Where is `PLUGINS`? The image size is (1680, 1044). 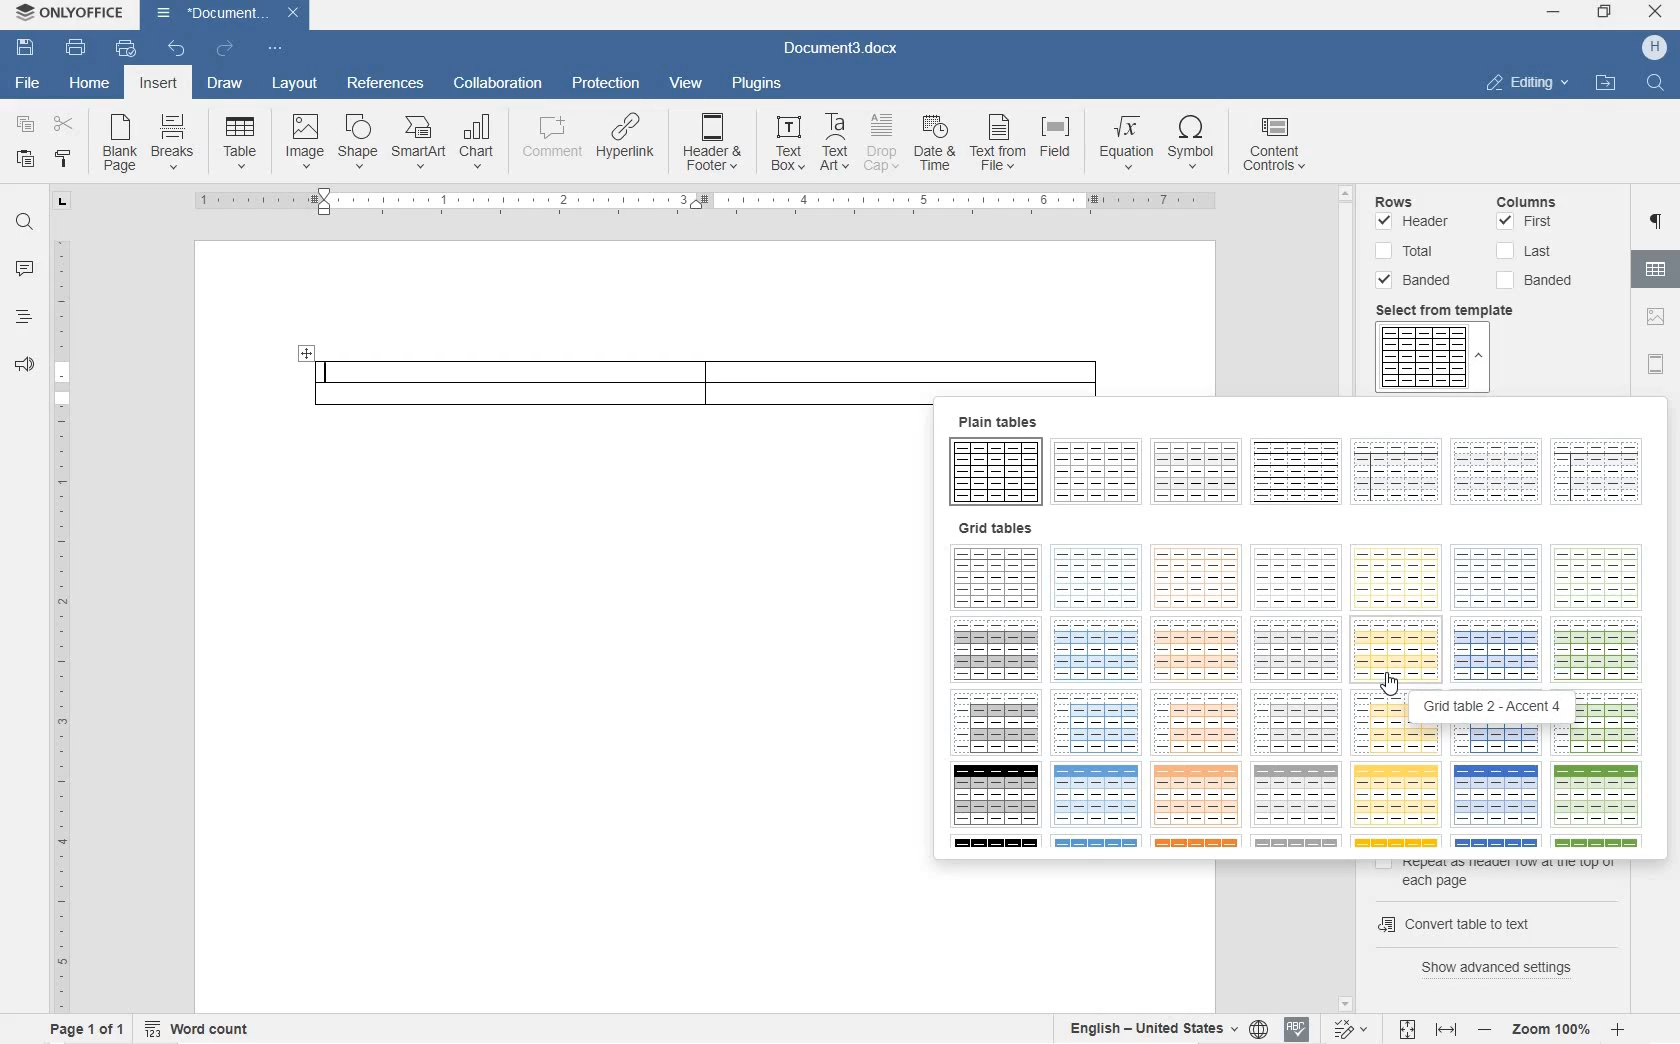 PLUGINS is located at coordinates (754, 83).